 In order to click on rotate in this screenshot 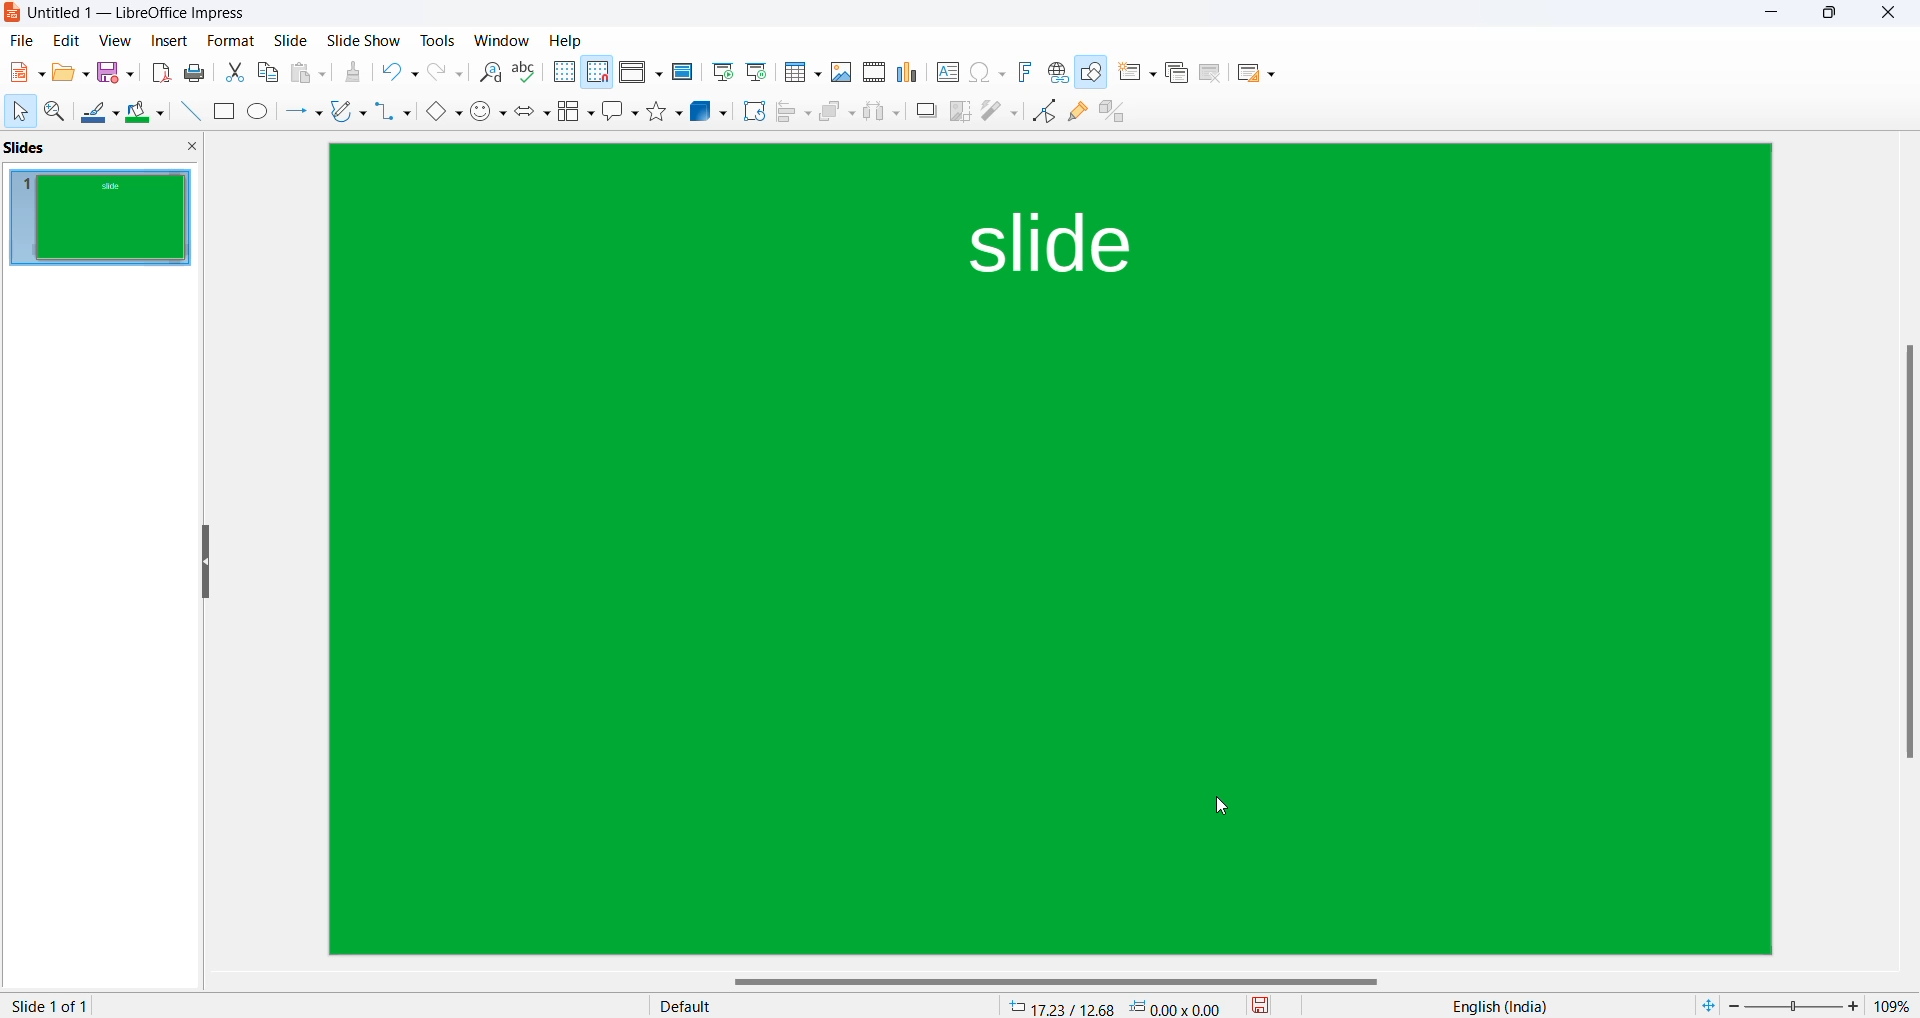, I will do `click(752, 111)`.